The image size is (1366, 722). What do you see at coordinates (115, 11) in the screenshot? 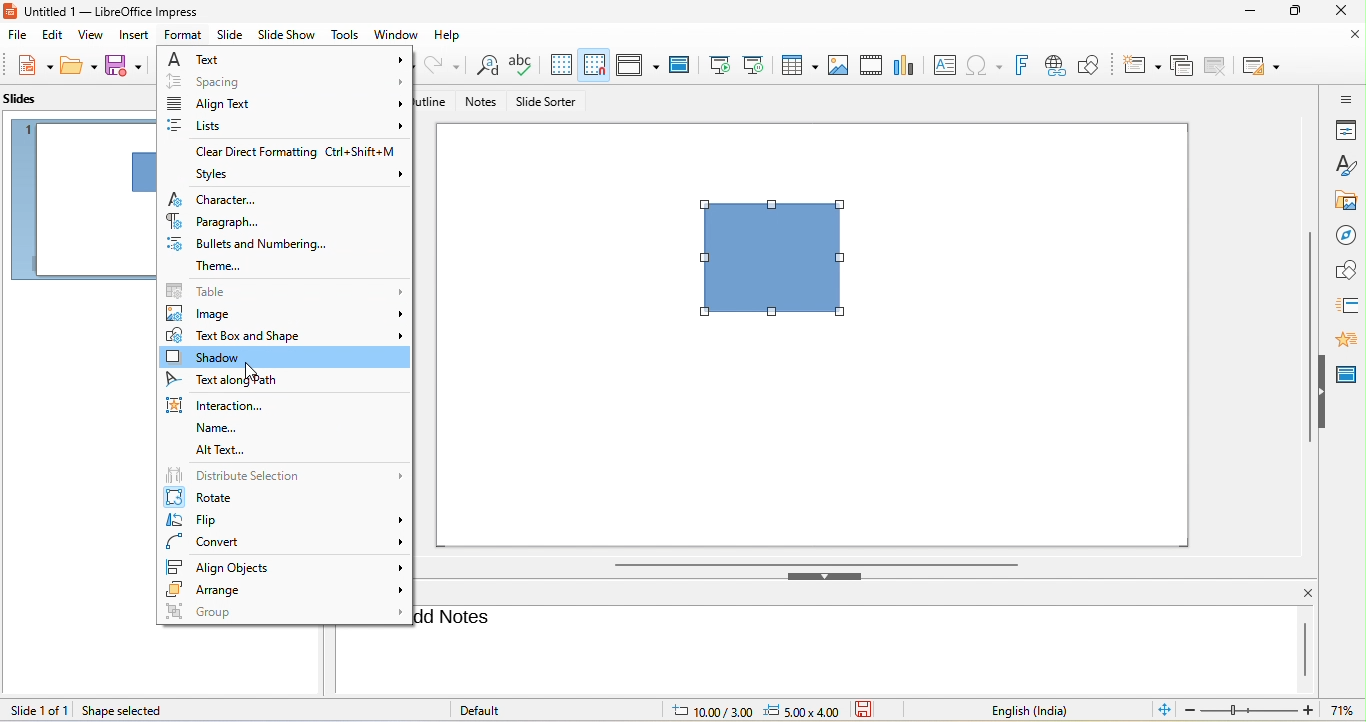
I see `Untitled 1 — LibreOffice Impress` at bounding box center [115, 11].